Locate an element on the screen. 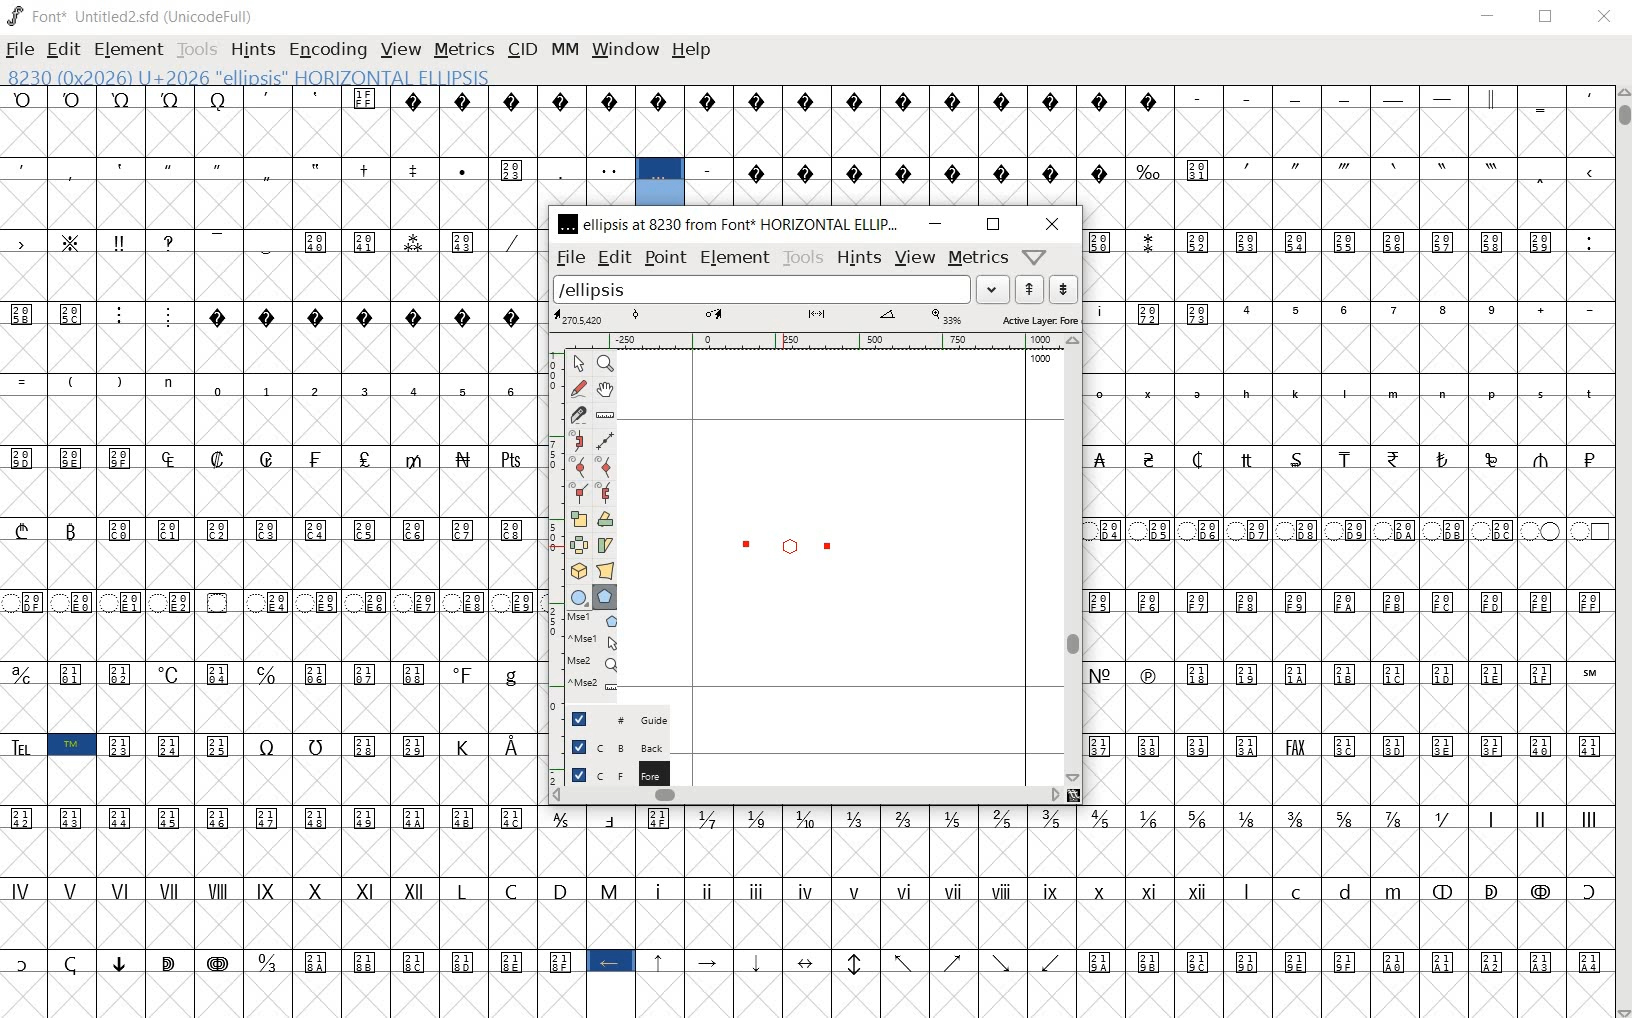 This screenshot has height=1018, width=1632. change whether spiro is active or not is located at coordinates (603, 438).